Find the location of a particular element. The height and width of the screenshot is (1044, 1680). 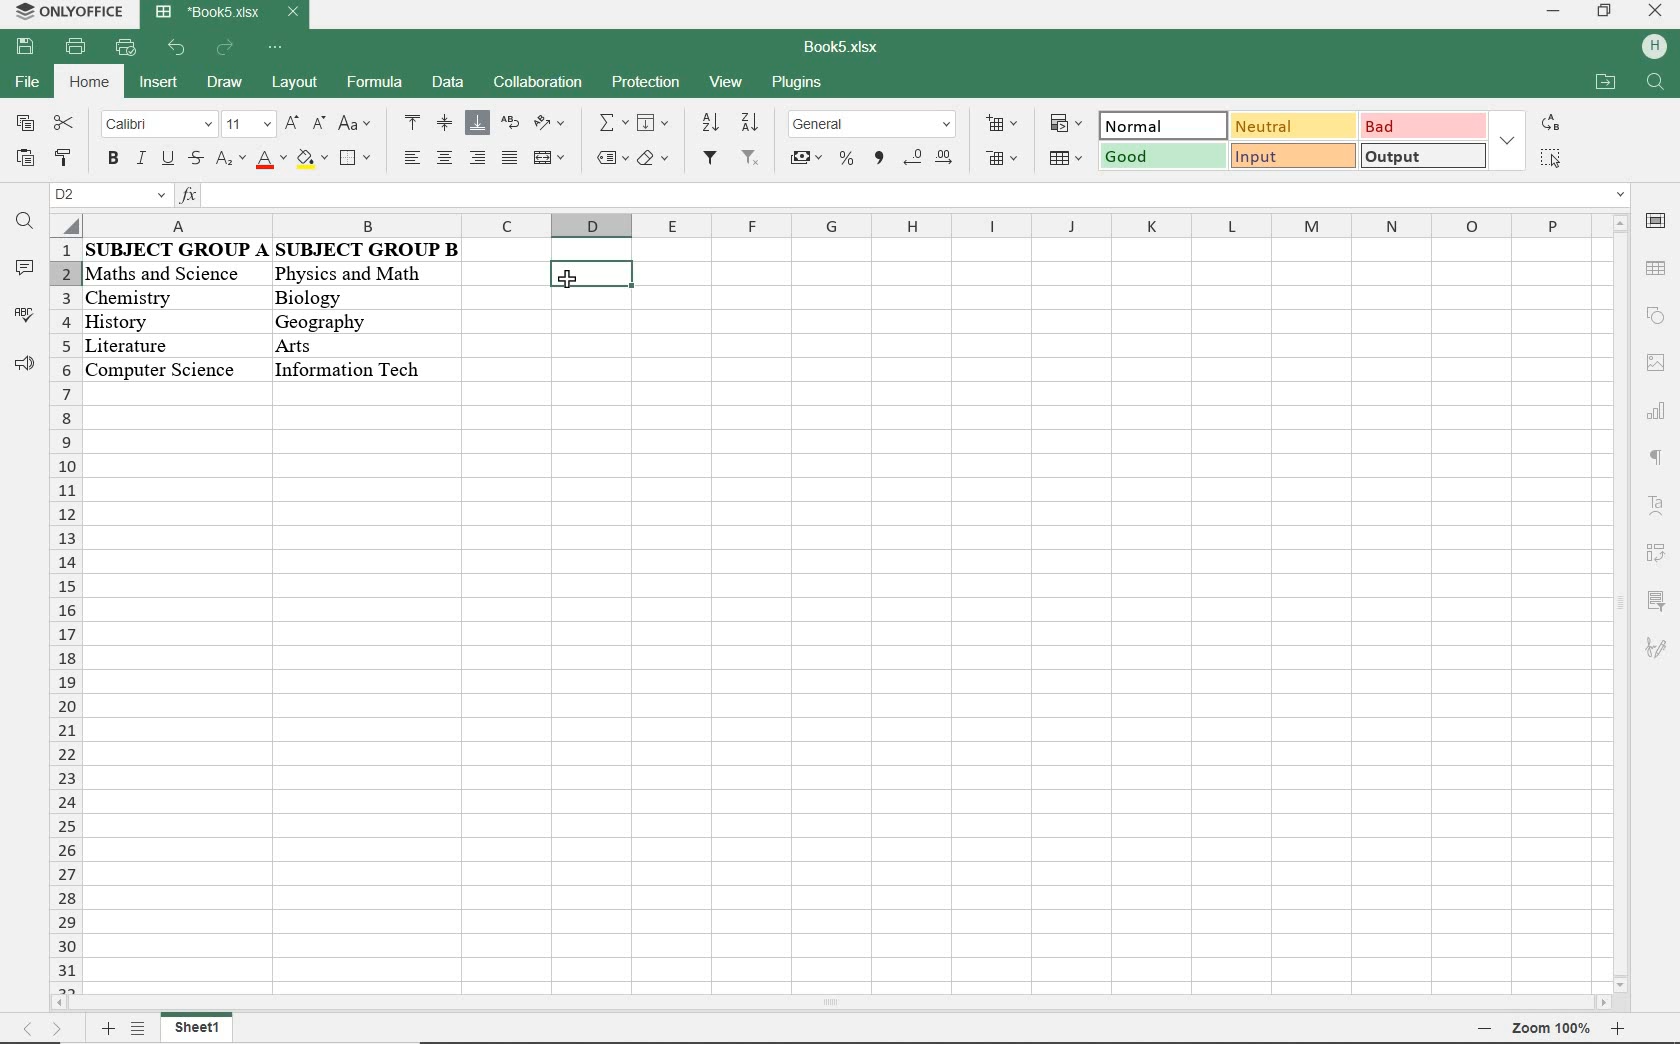

subscript/superscript is located at coordinates (230, 159).